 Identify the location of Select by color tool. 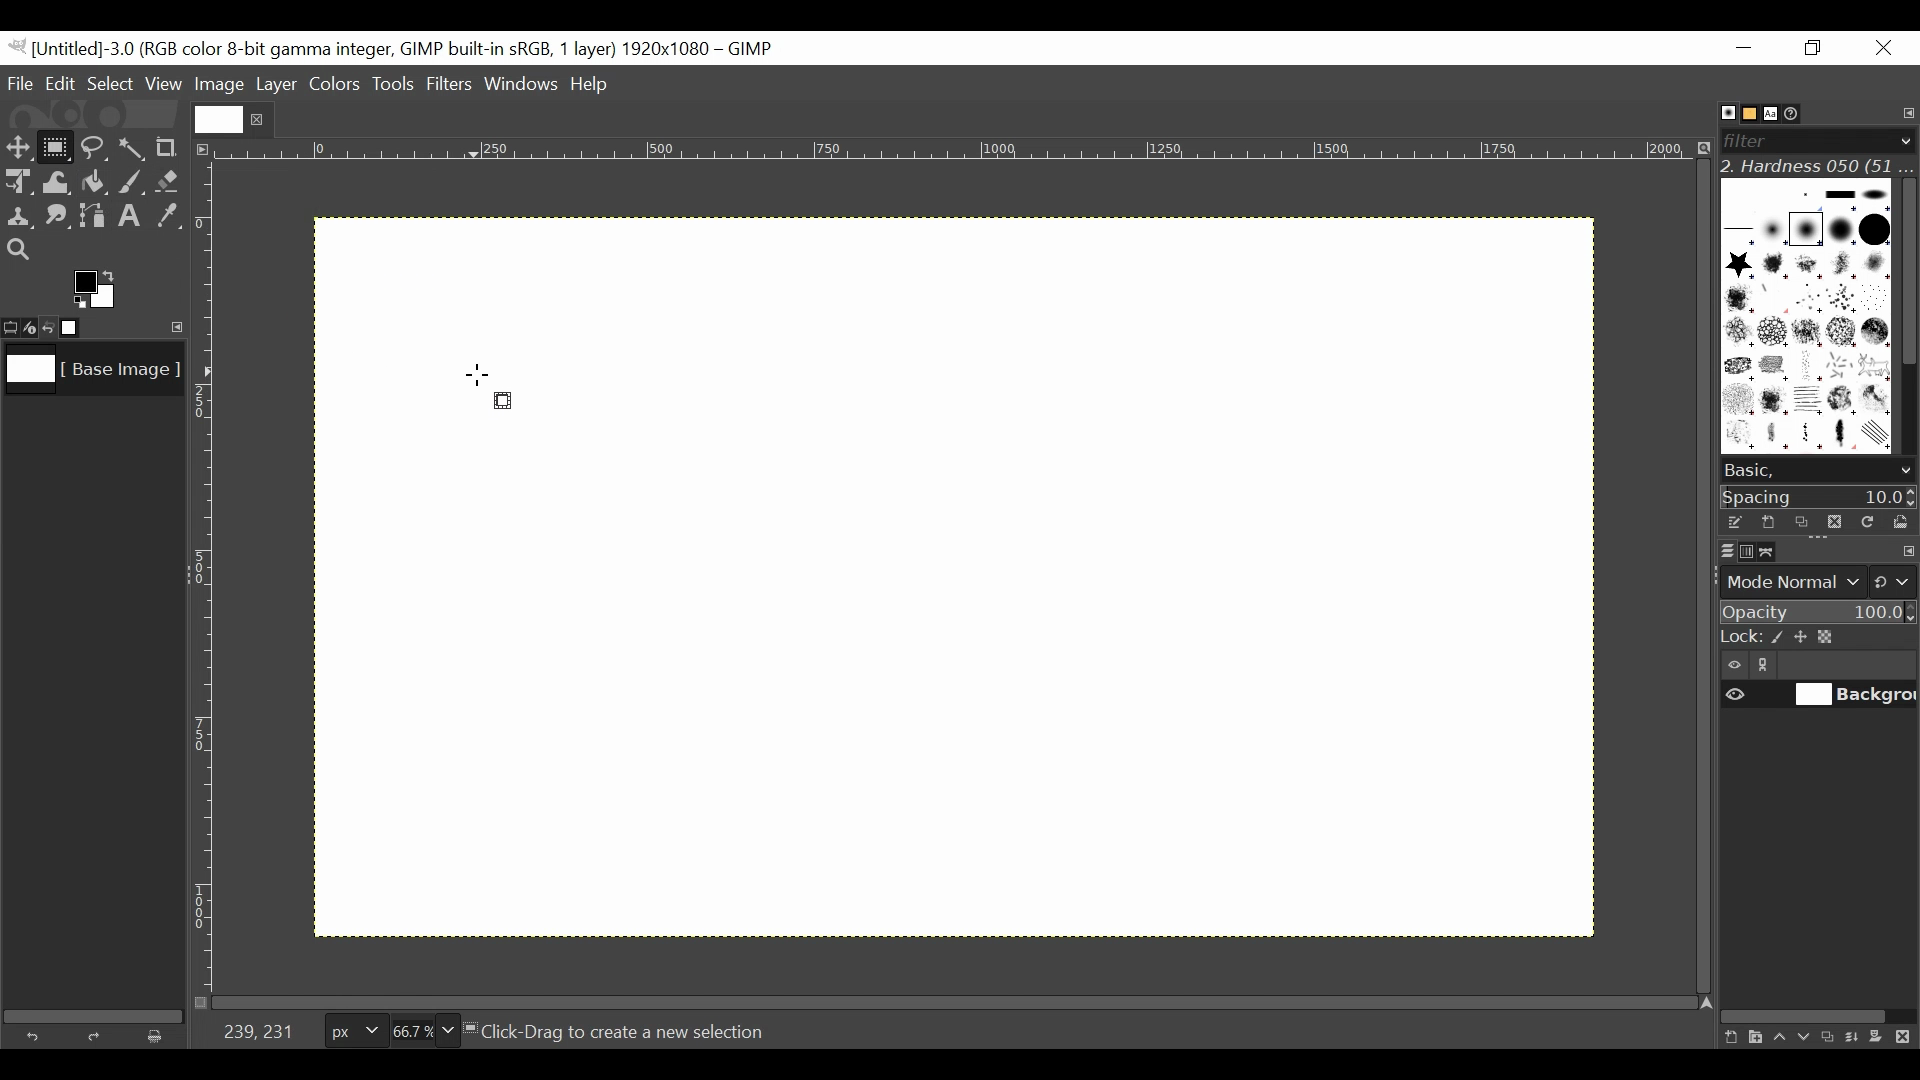
(135, 146).